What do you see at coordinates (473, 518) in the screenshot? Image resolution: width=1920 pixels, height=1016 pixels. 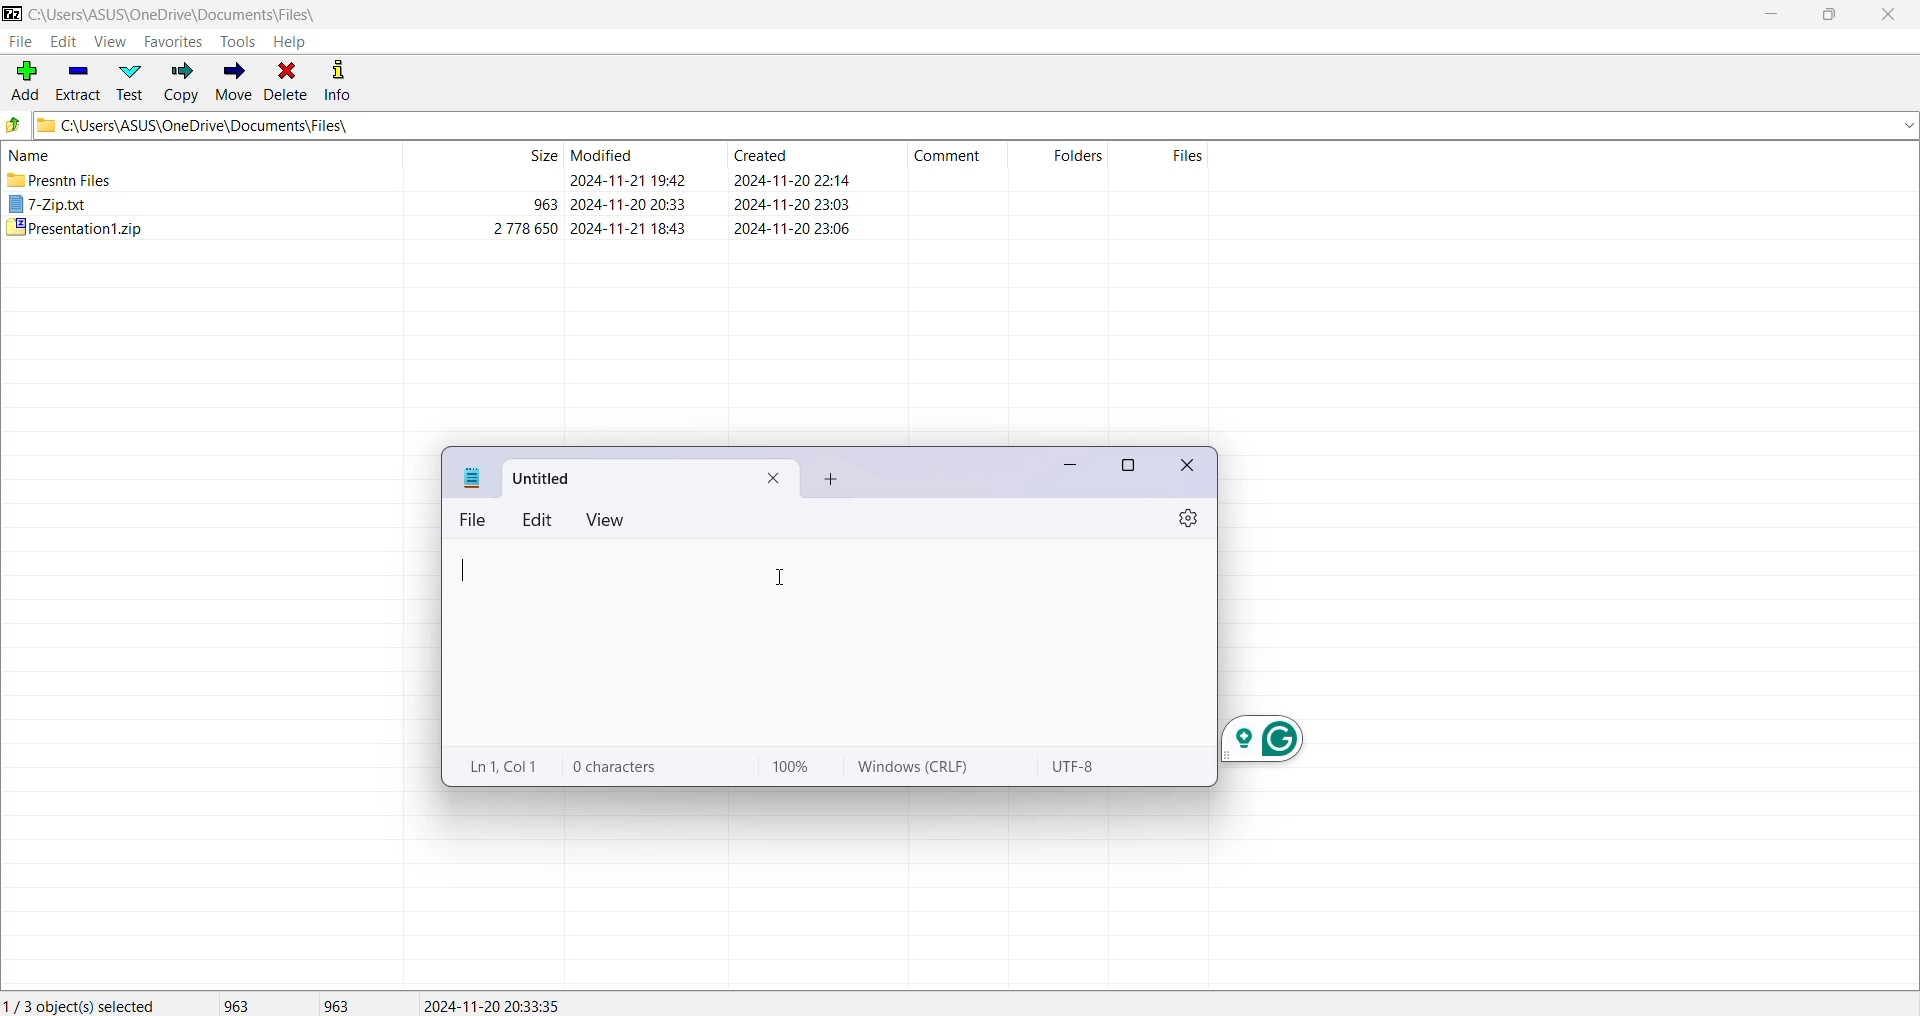 I see `file` at bounding box center [473, 518].